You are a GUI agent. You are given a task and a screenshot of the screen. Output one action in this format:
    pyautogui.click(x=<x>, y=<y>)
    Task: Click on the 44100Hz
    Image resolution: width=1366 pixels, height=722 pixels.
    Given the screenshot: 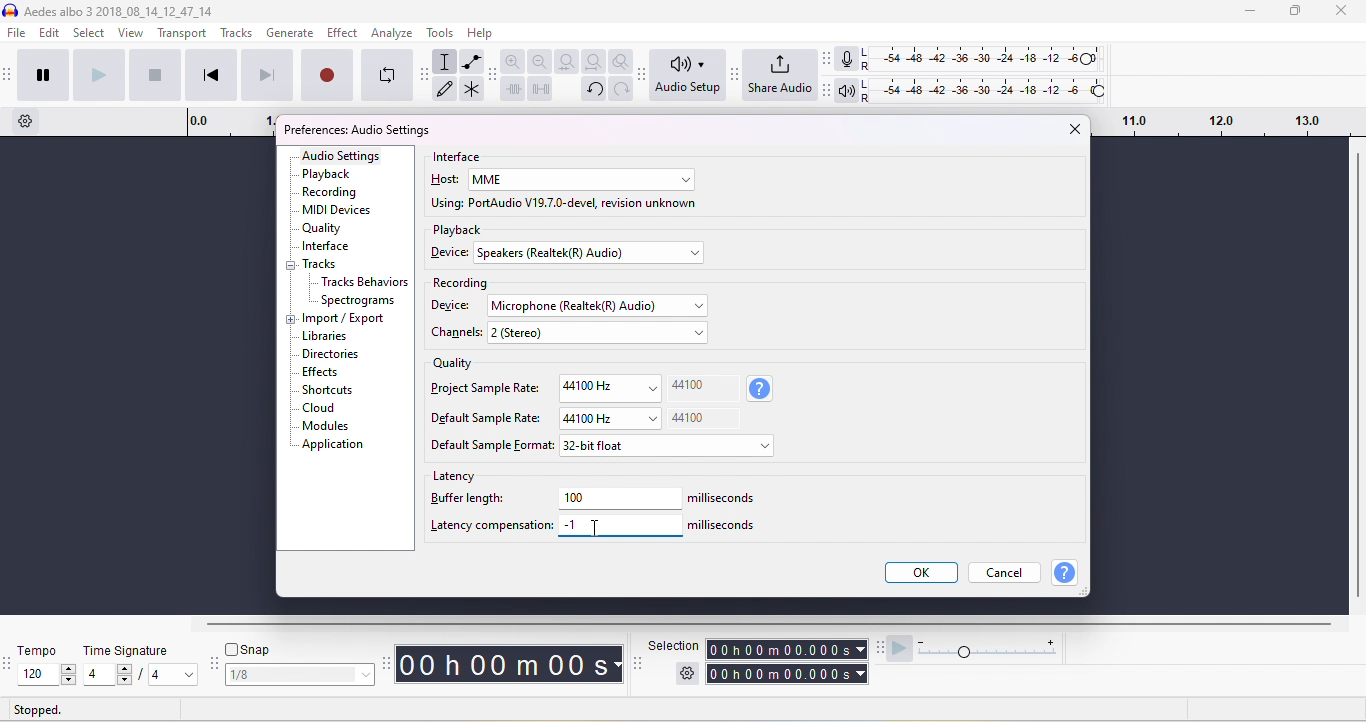 What is the action you would take?
    pyautogui.click(x=608, y=388)
    